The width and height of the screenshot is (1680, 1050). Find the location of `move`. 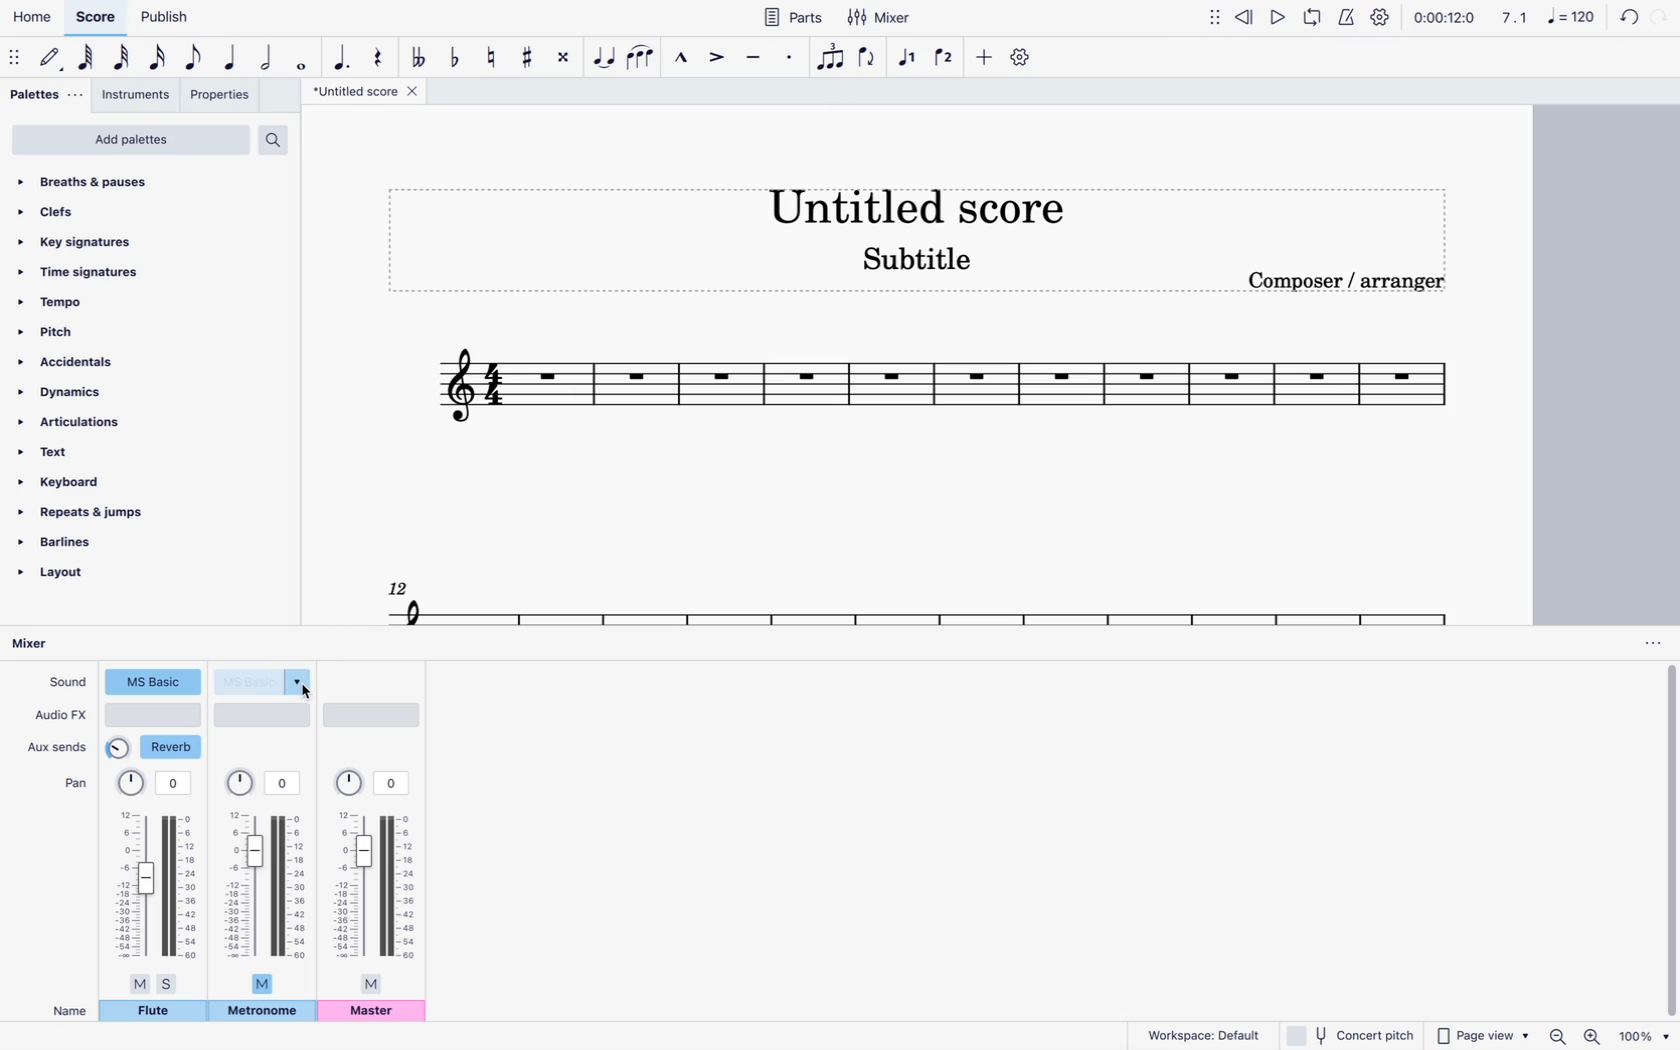

move is located at coordinates (1215, 22).